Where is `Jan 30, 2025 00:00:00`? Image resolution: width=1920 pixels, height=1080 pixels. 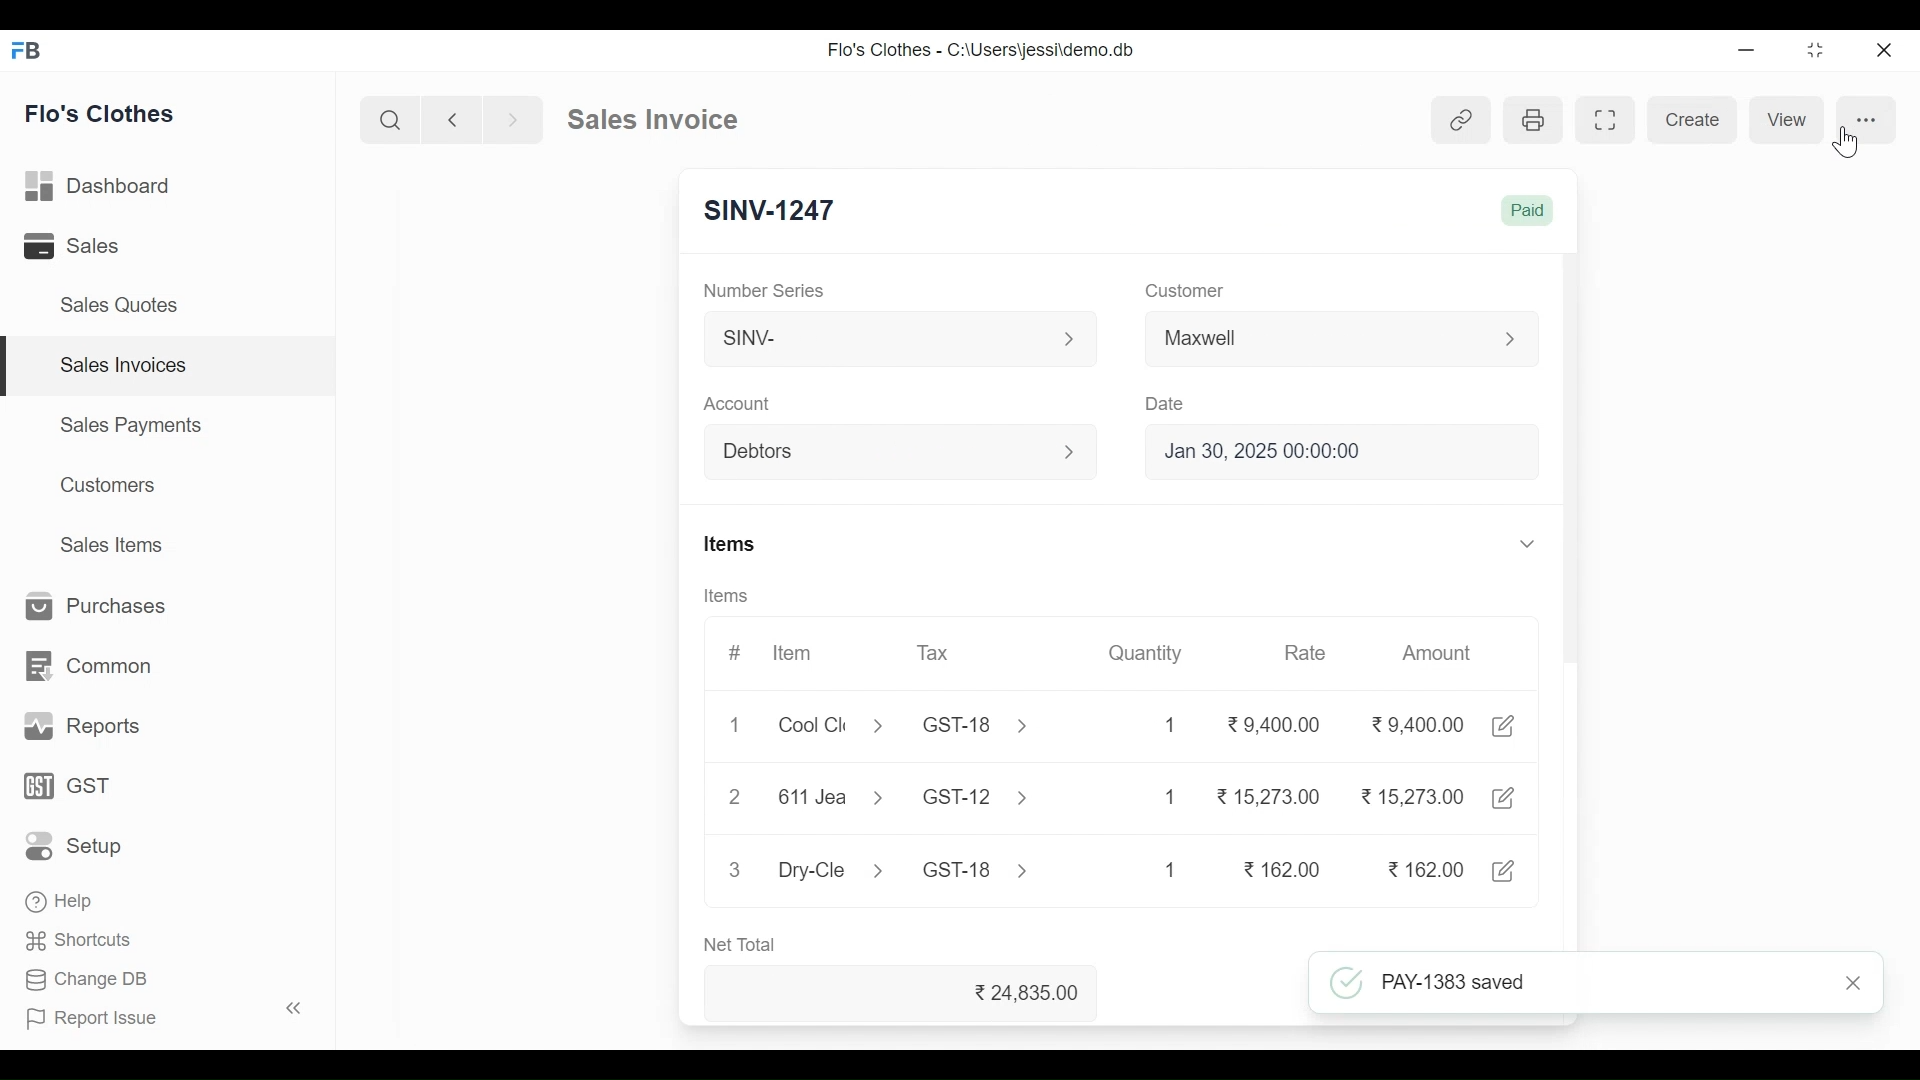 Jan 30, 2025 00:00:00 is located at coordinates (1345, 450).